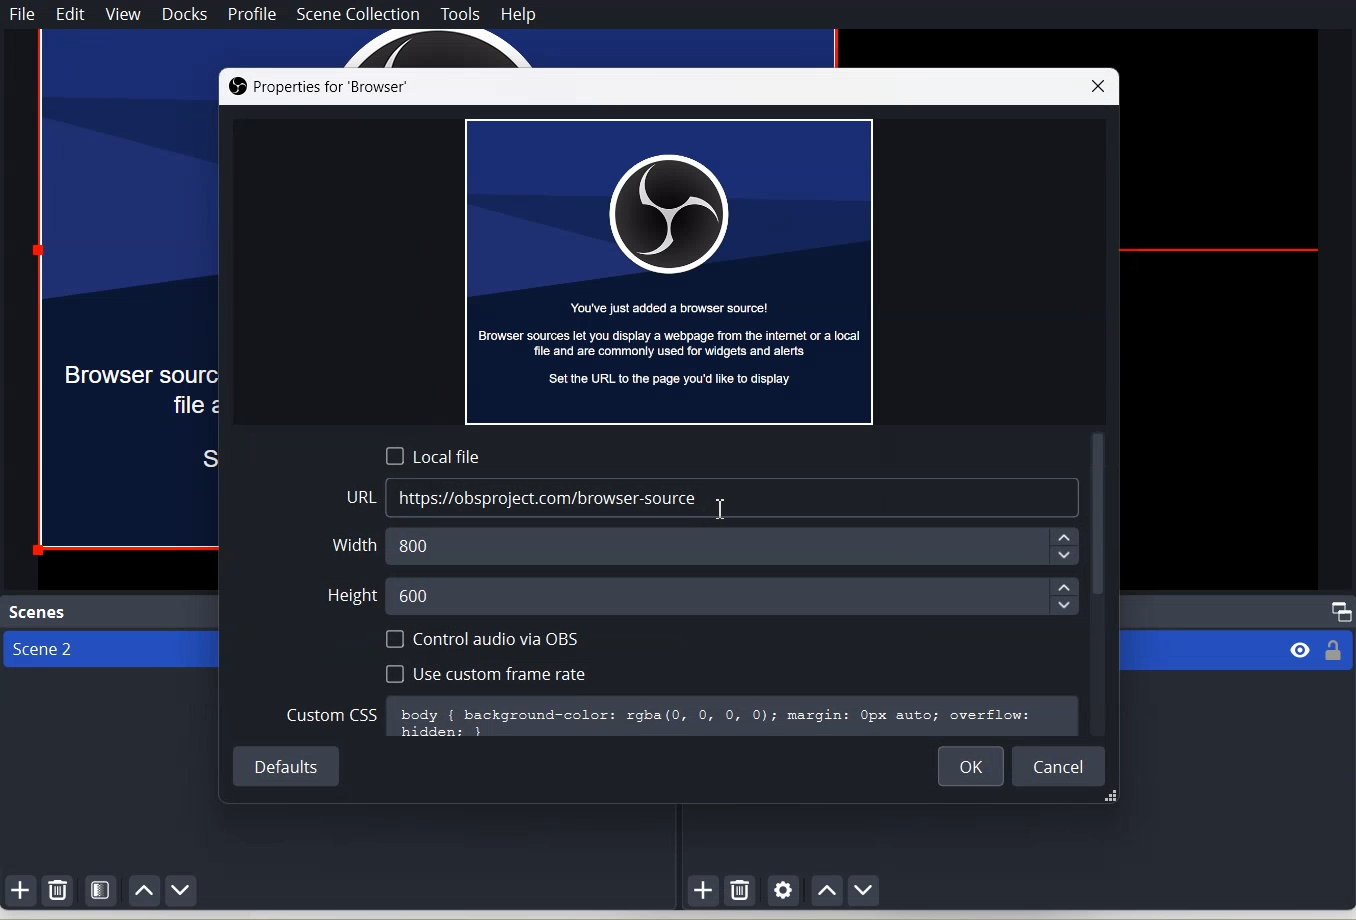 This screenshot has height=920, width=1356. I want to click on URL, so click(360, 495).